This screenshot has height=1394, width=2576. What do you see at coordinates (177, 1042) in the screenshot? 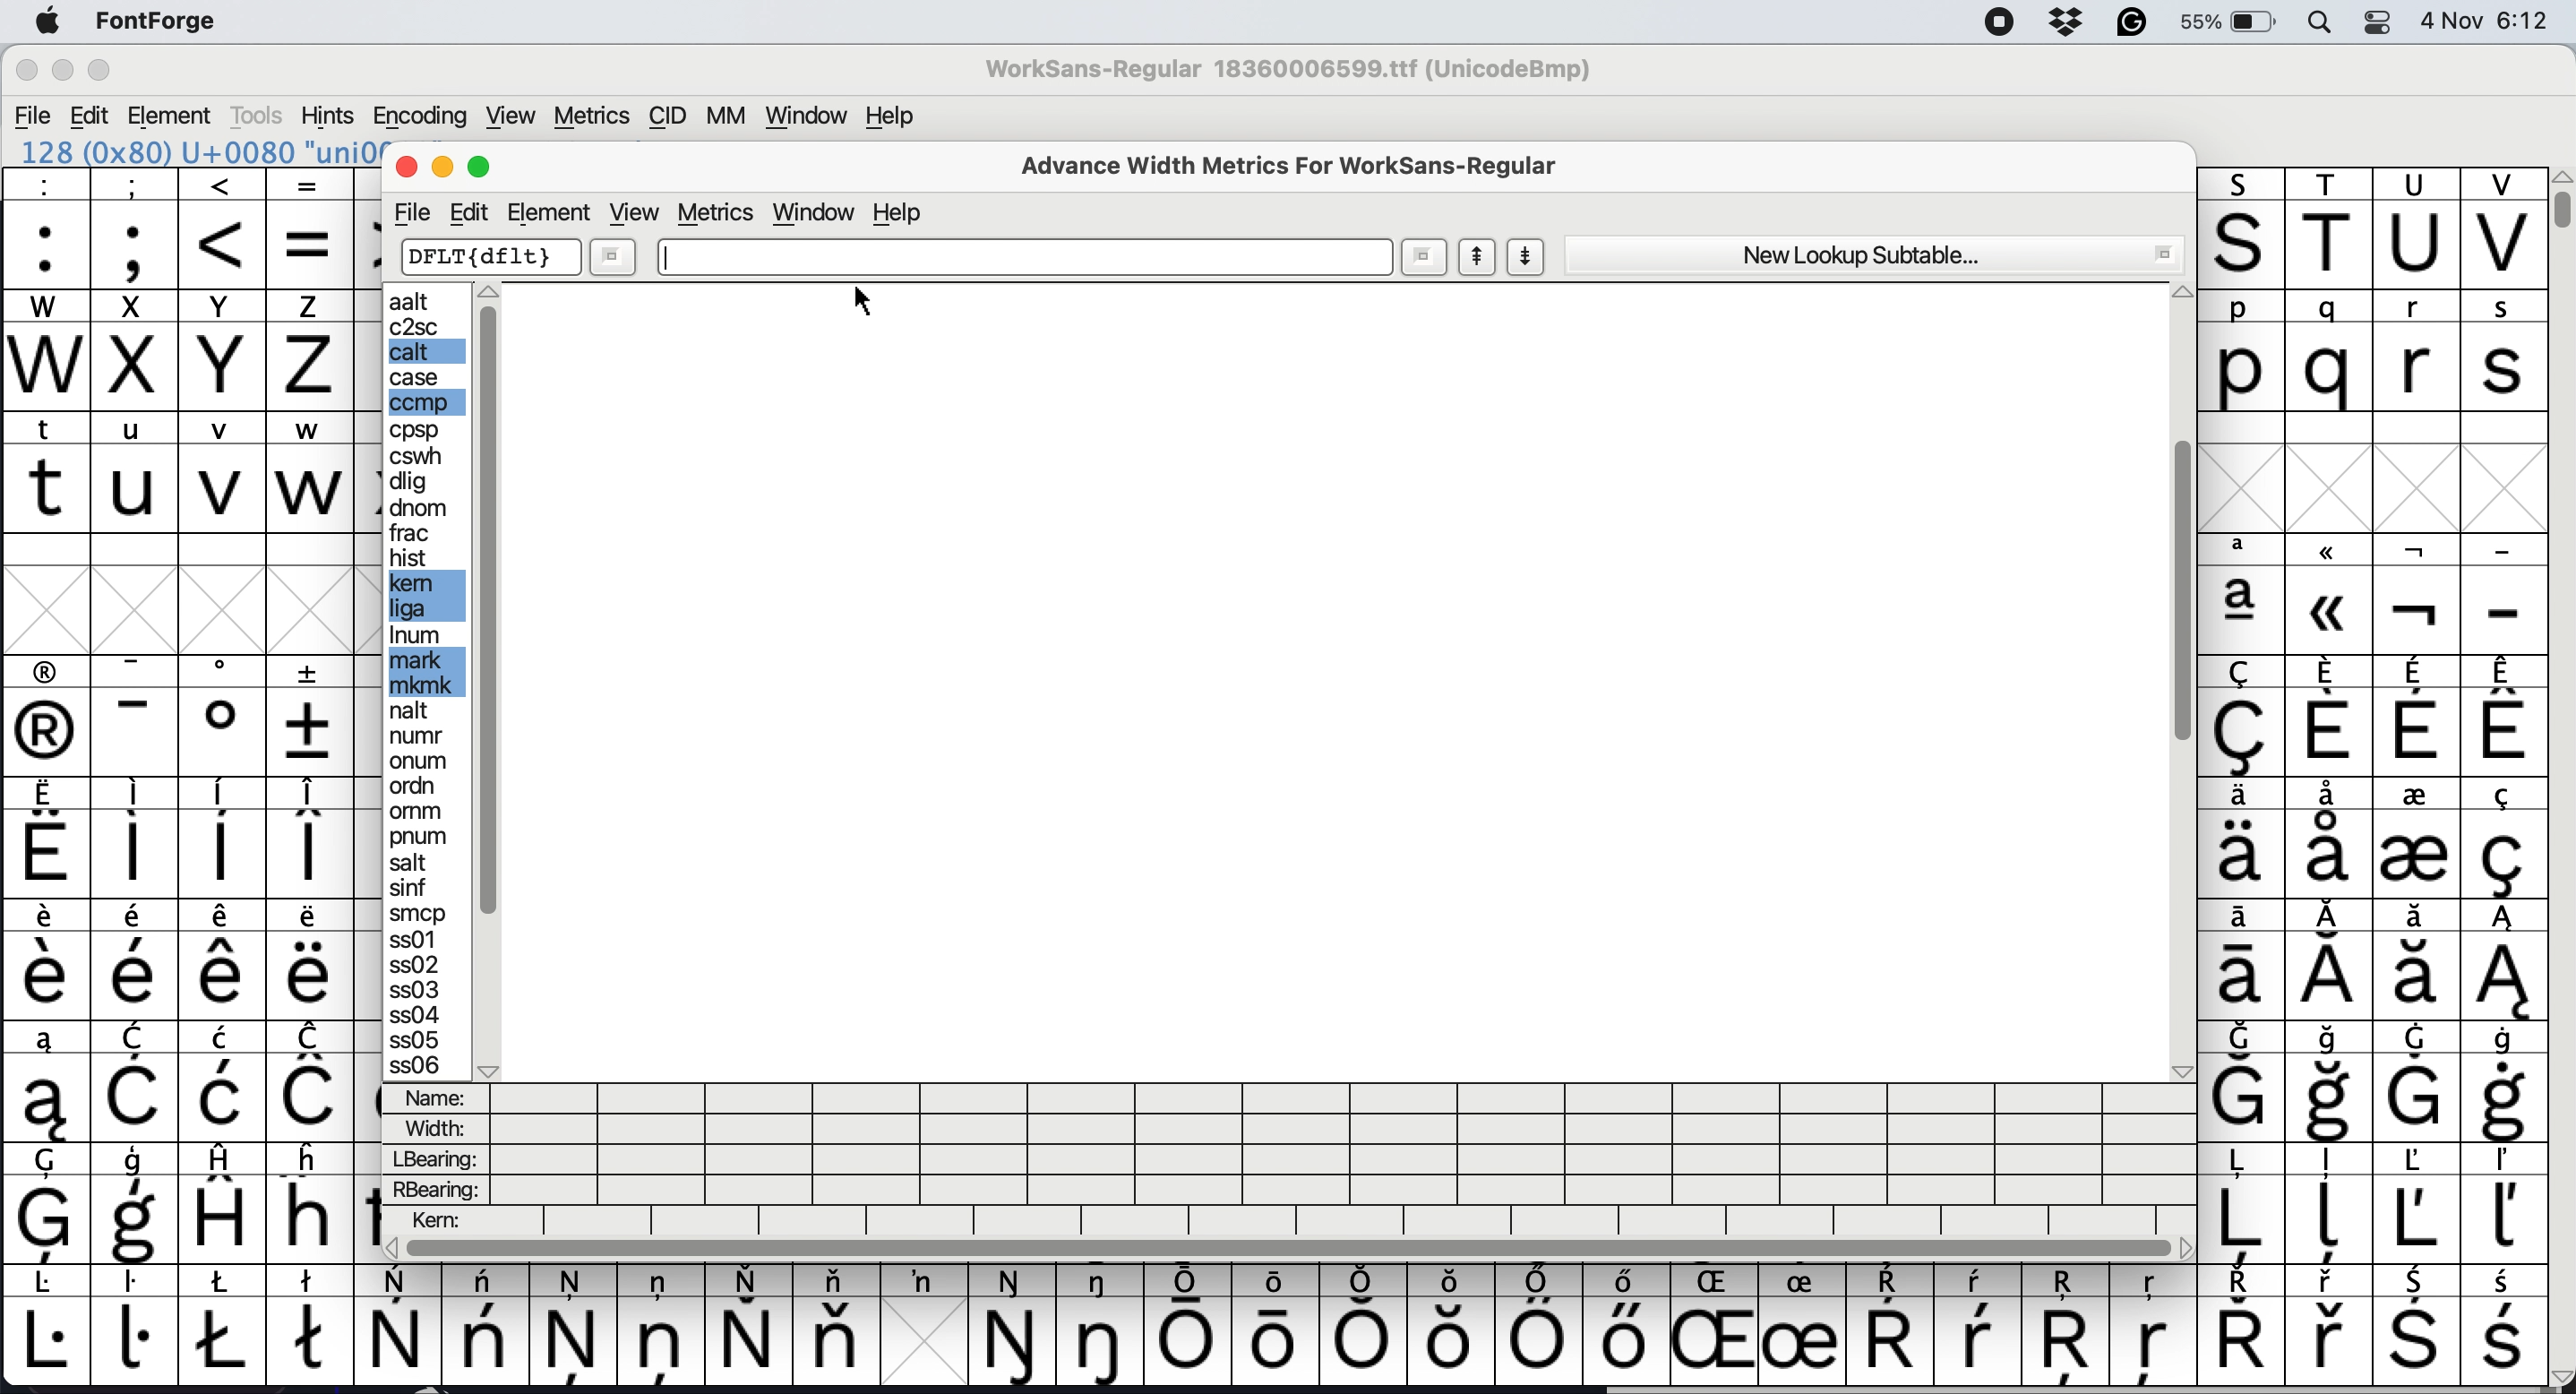
I see `special characters` at bounding box center [177, 1042].